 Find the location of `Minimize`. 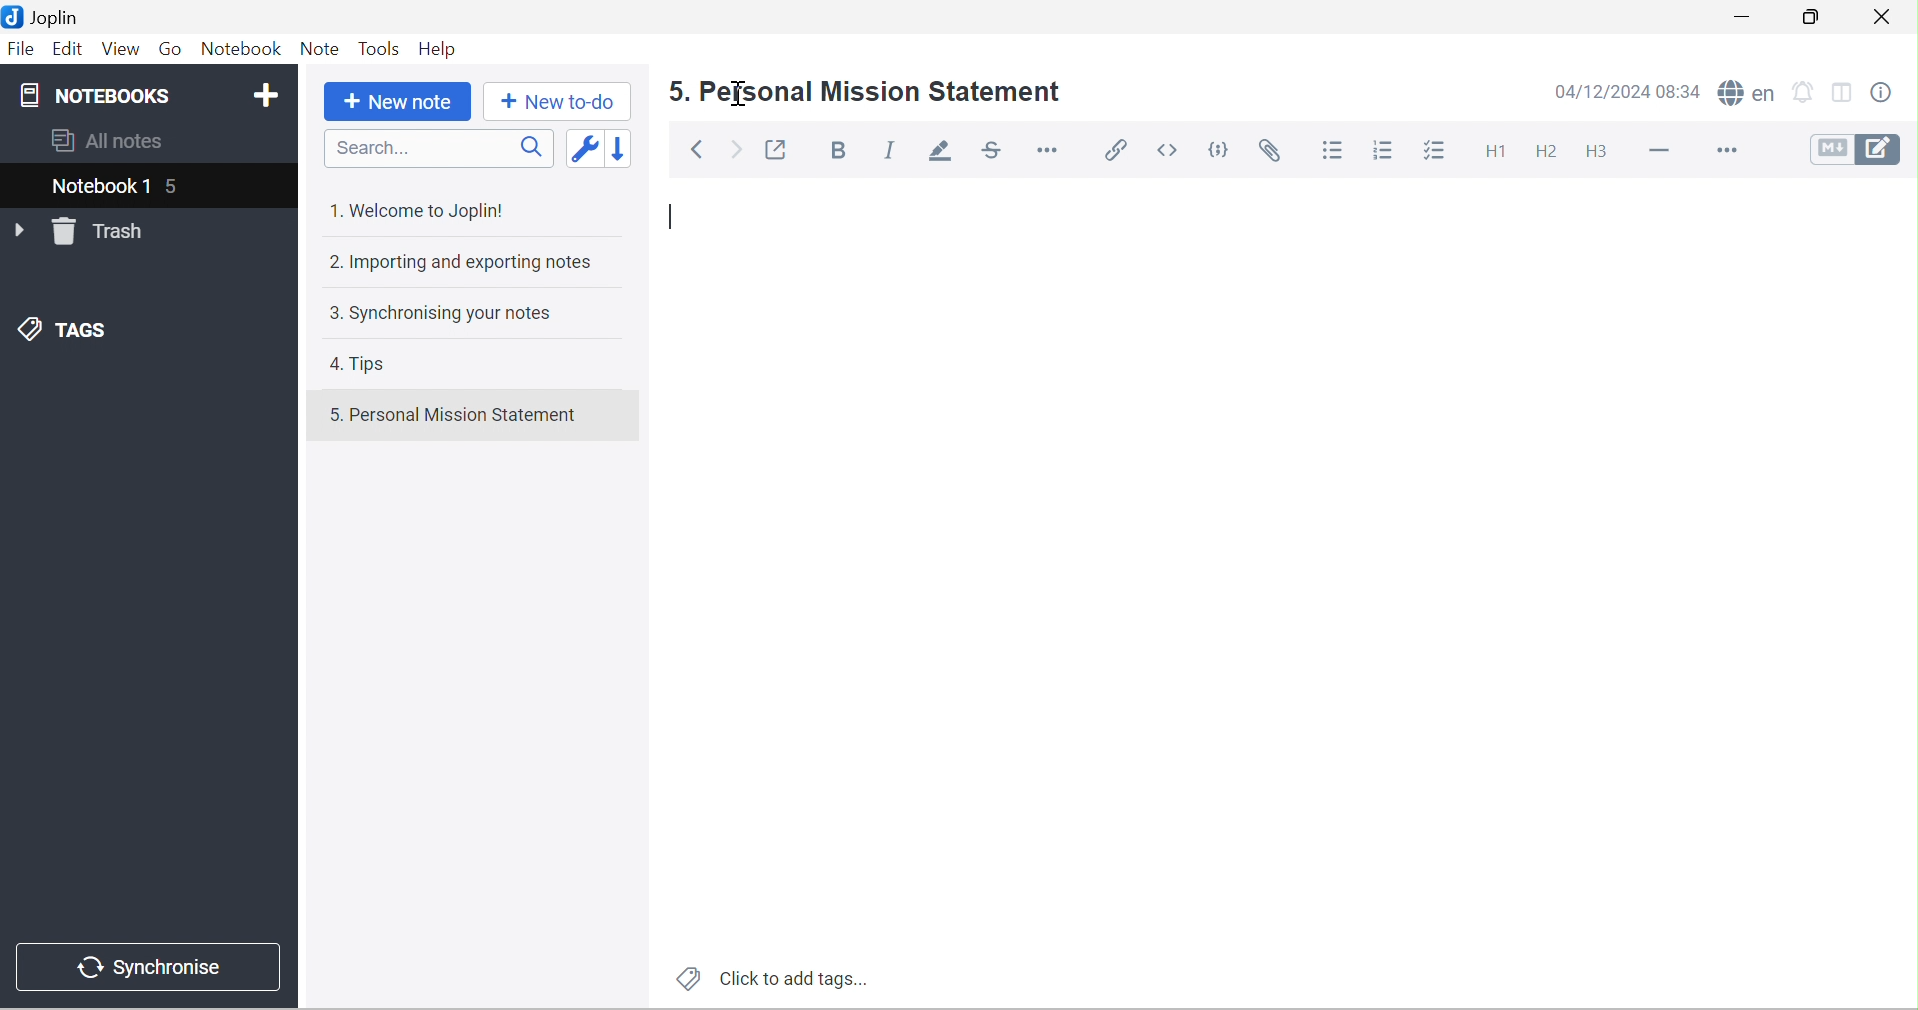

Minimize is located at coordinates (1739, 19).